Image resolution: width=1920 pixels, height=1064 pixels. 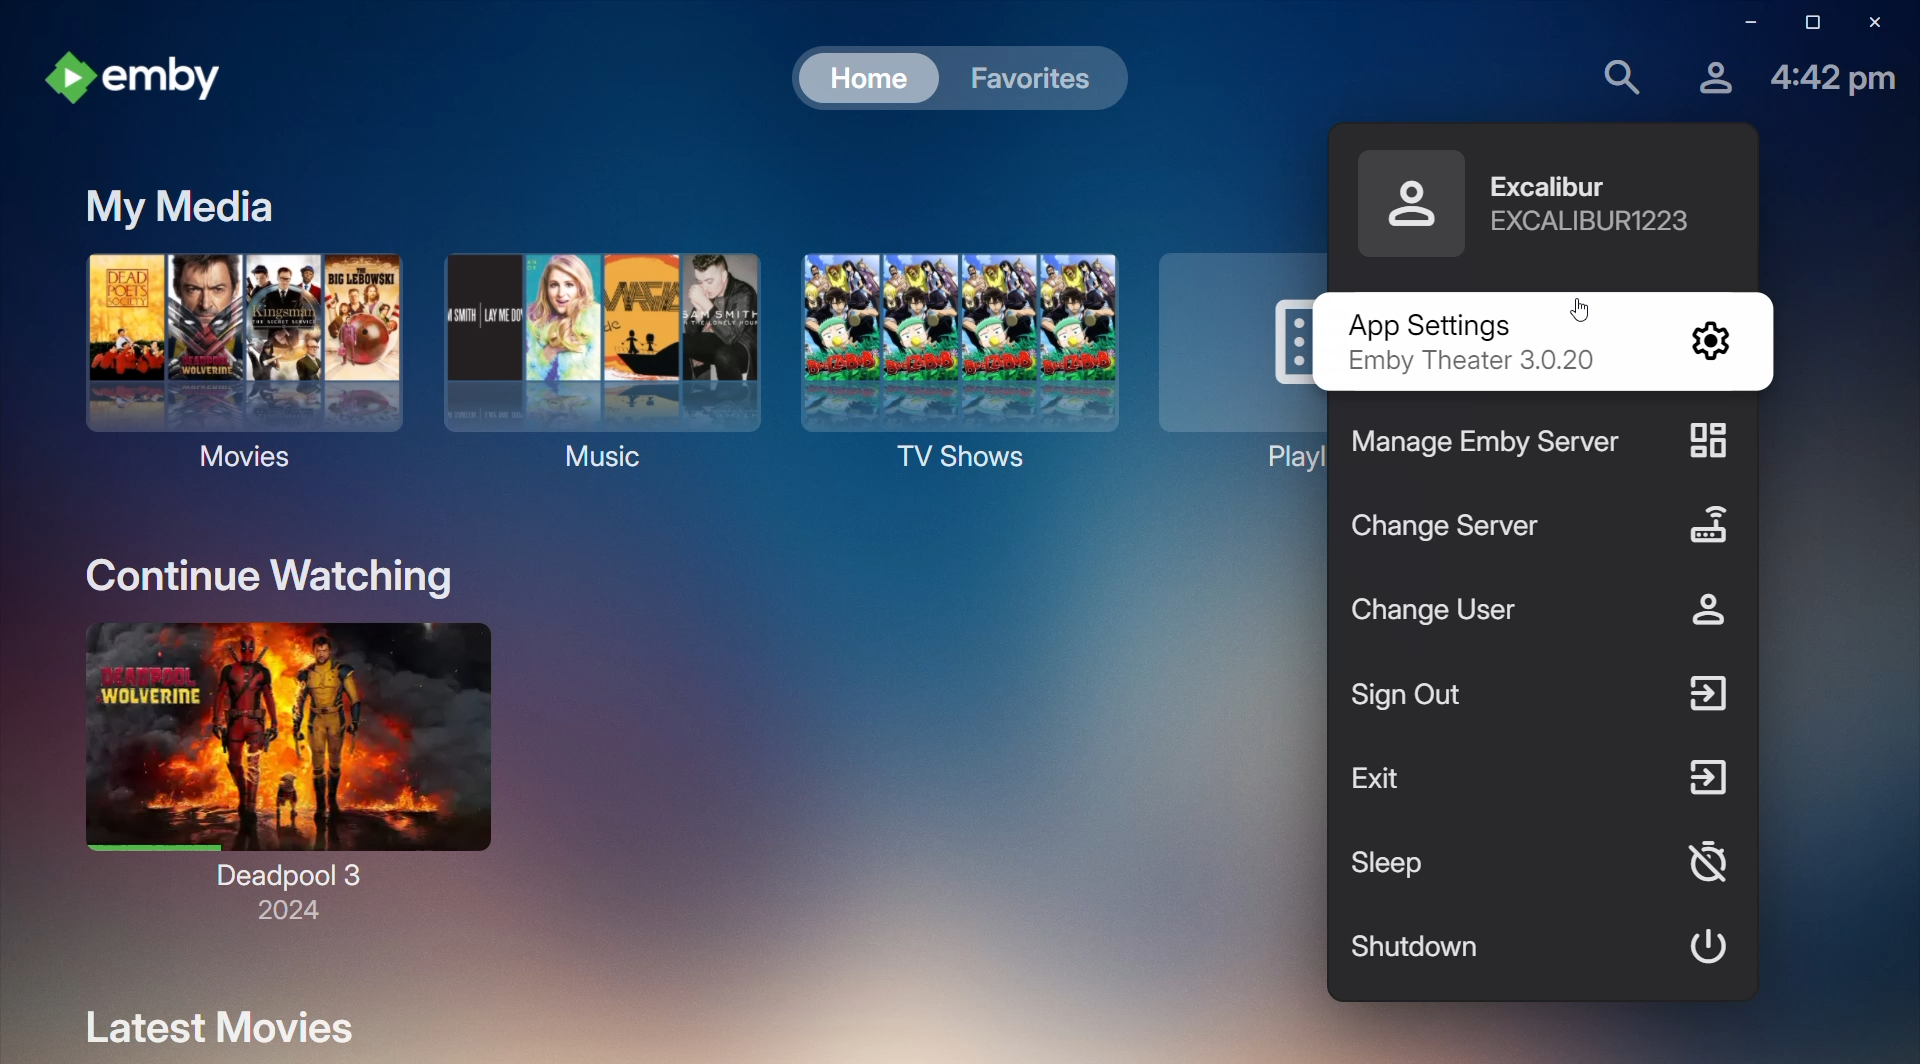 I want to click on Continue Watching, so click(x=275, y=577).